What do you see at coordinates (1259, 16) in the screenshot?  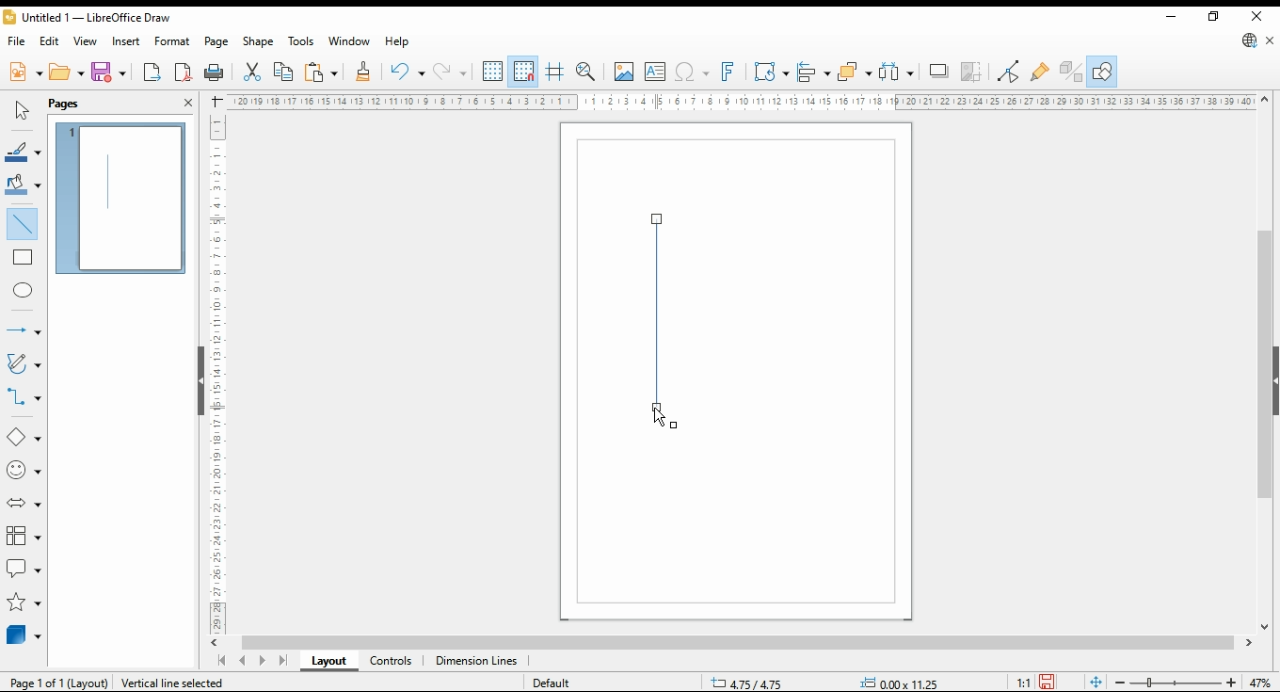 I see `close window` at bounding box center [1259, 16].